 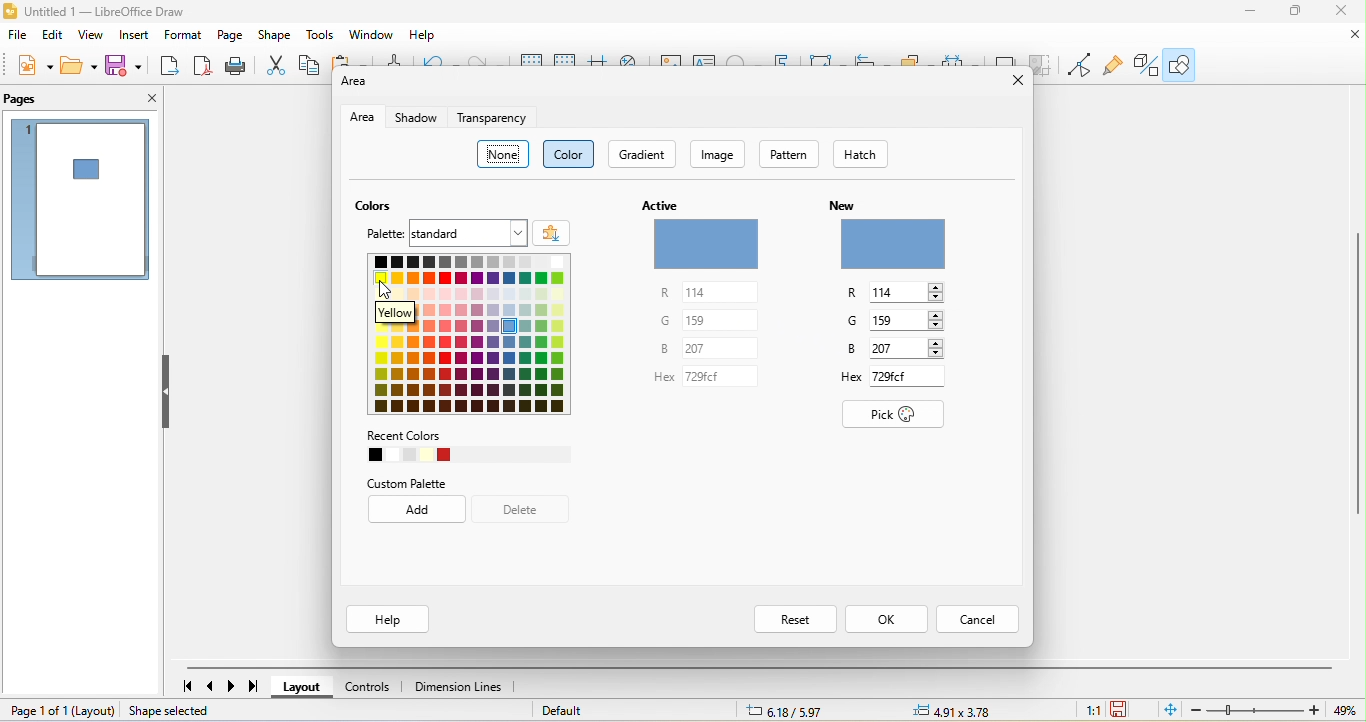 What do you see at coordinates (185, 36) in the screenshot?
I see `format` at bounding box center [185, 36].